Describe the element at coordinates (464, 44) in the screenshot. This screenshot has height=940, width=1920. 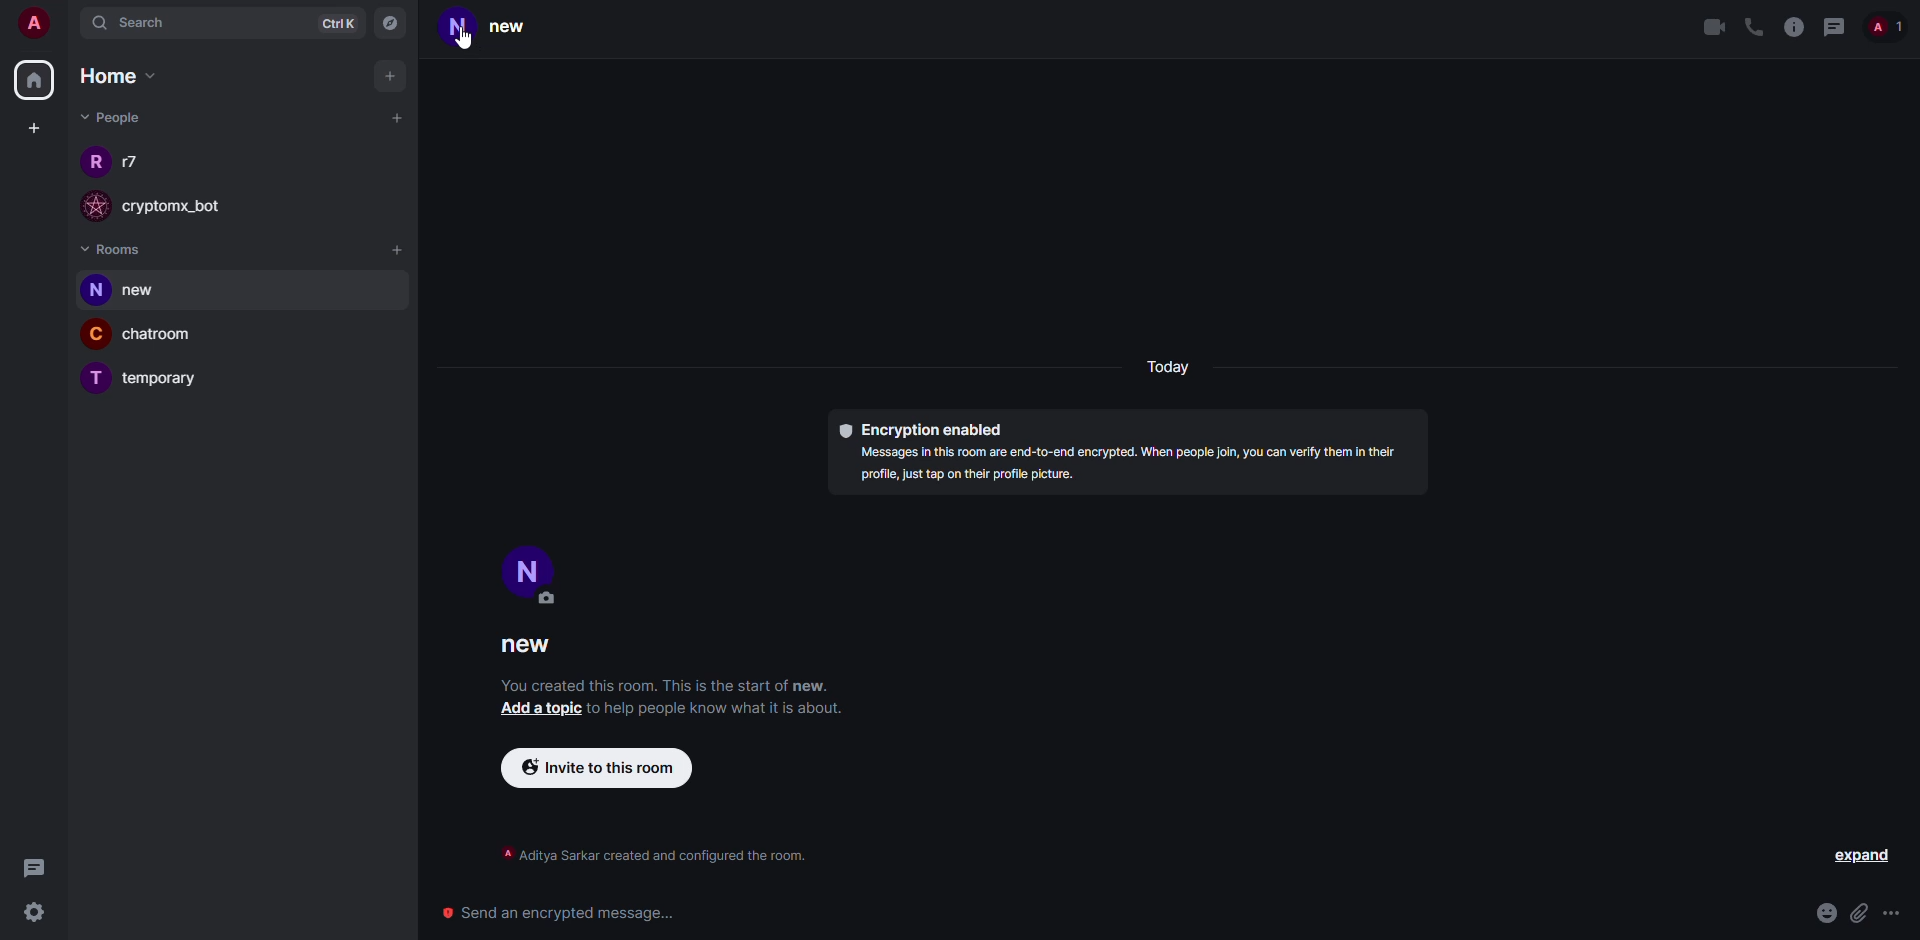
I see `cursor` at that location.